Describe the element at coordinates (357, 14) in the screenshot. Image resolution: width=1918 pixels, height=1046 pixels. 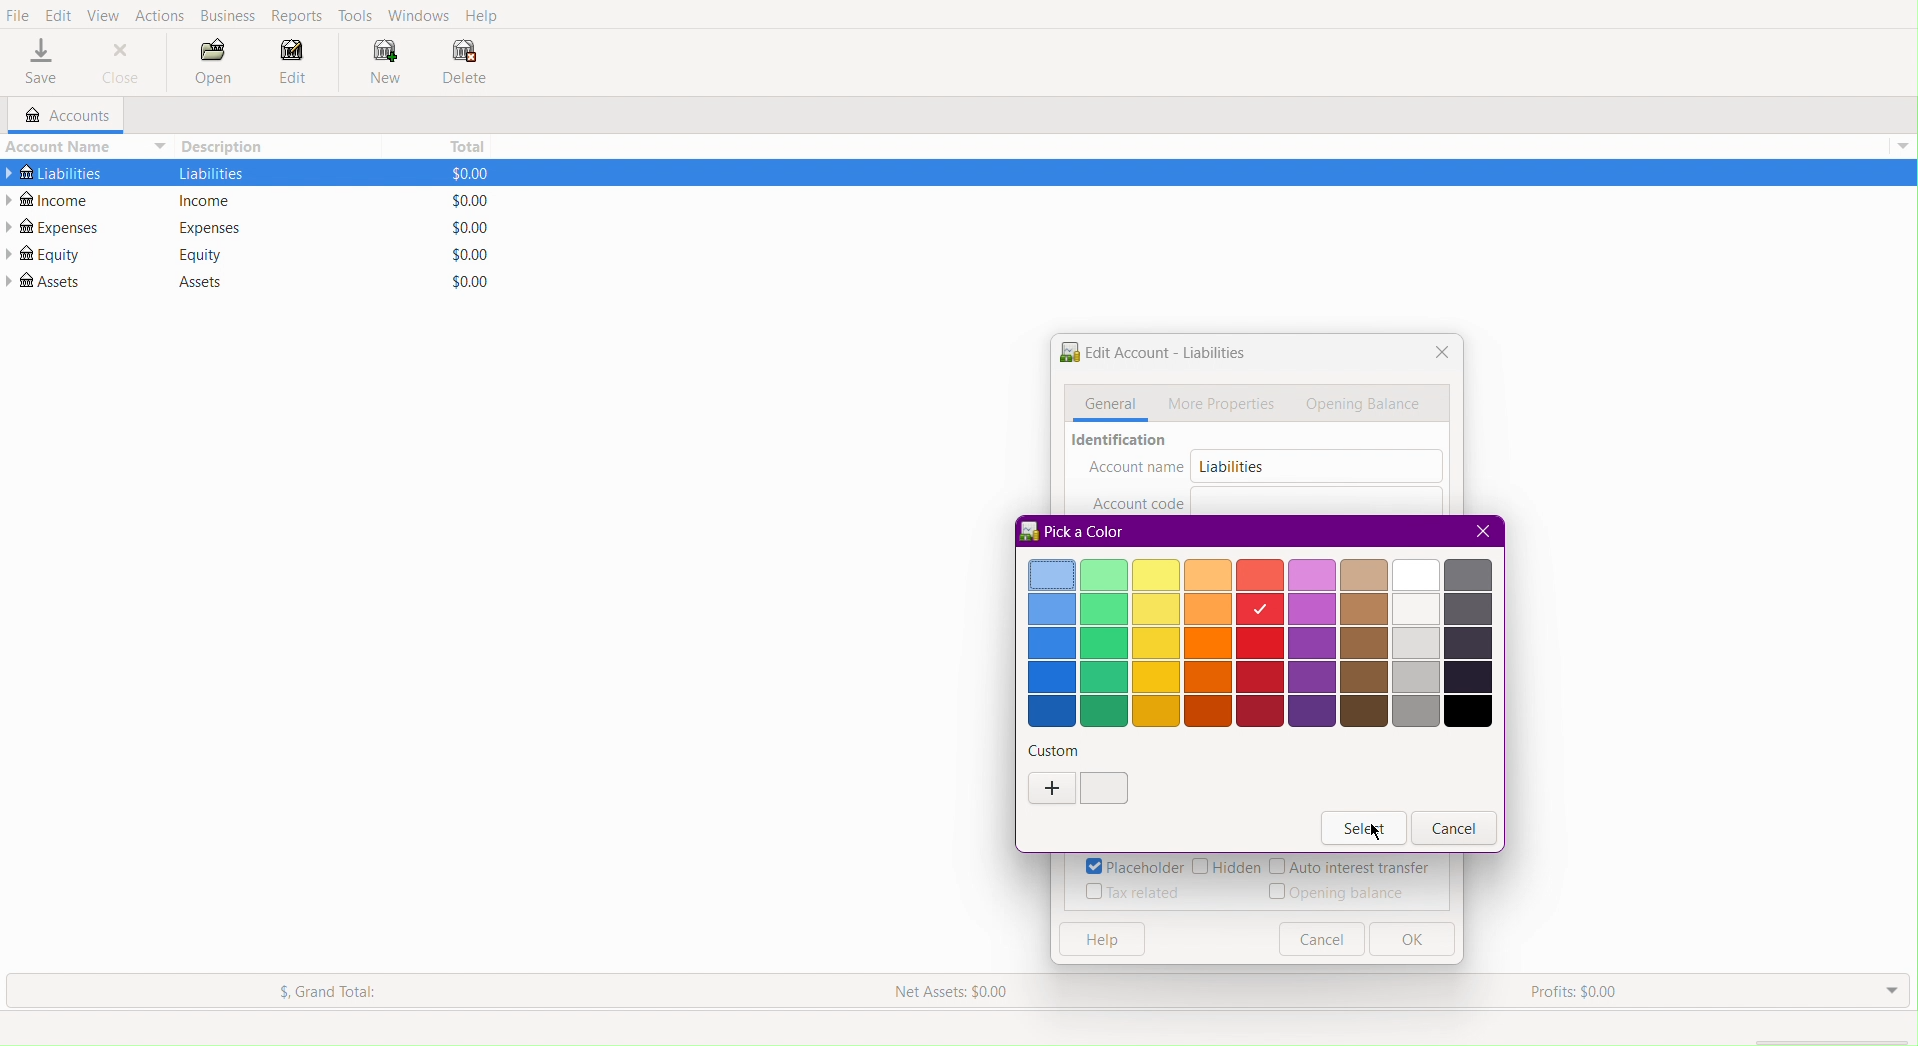
I see `Tools` at that location.